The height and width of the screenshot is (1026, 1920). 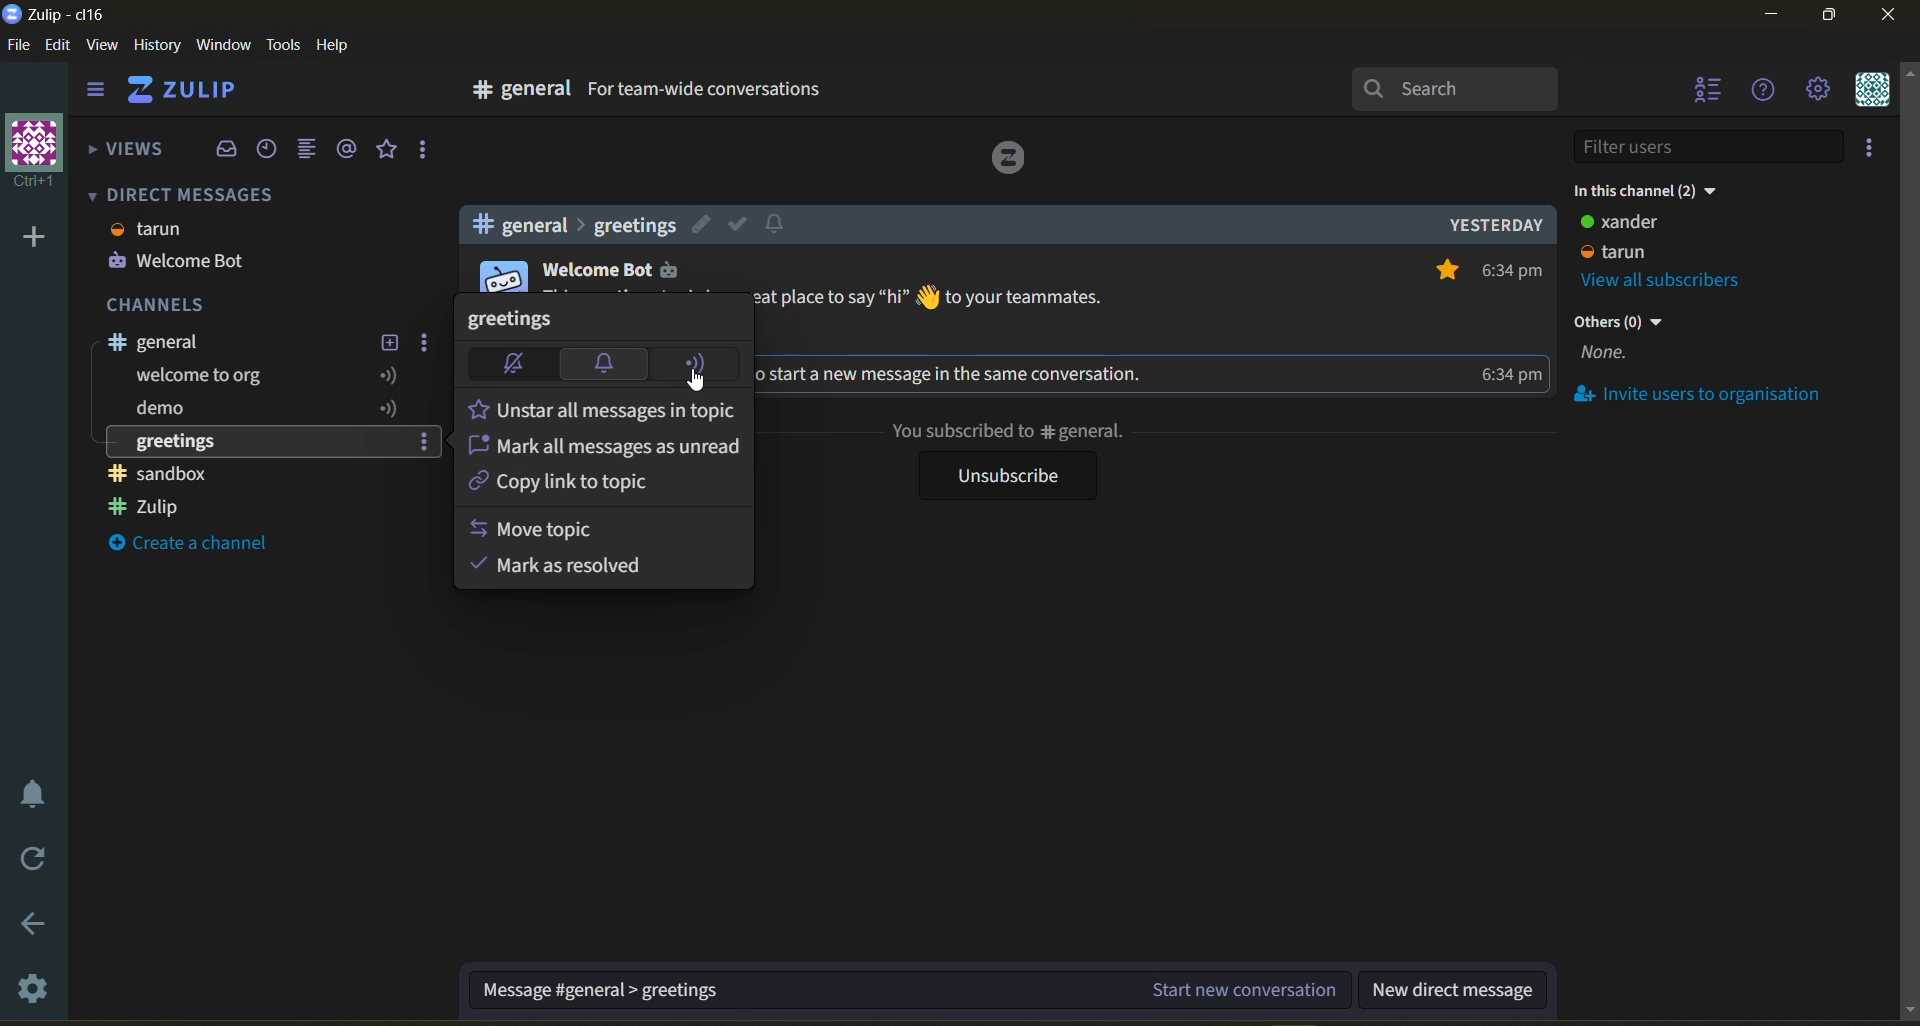 What do you see at coordinates (1453, 986) in the screenshot?
I see `new direct message` at bounding box center [1453, 986].